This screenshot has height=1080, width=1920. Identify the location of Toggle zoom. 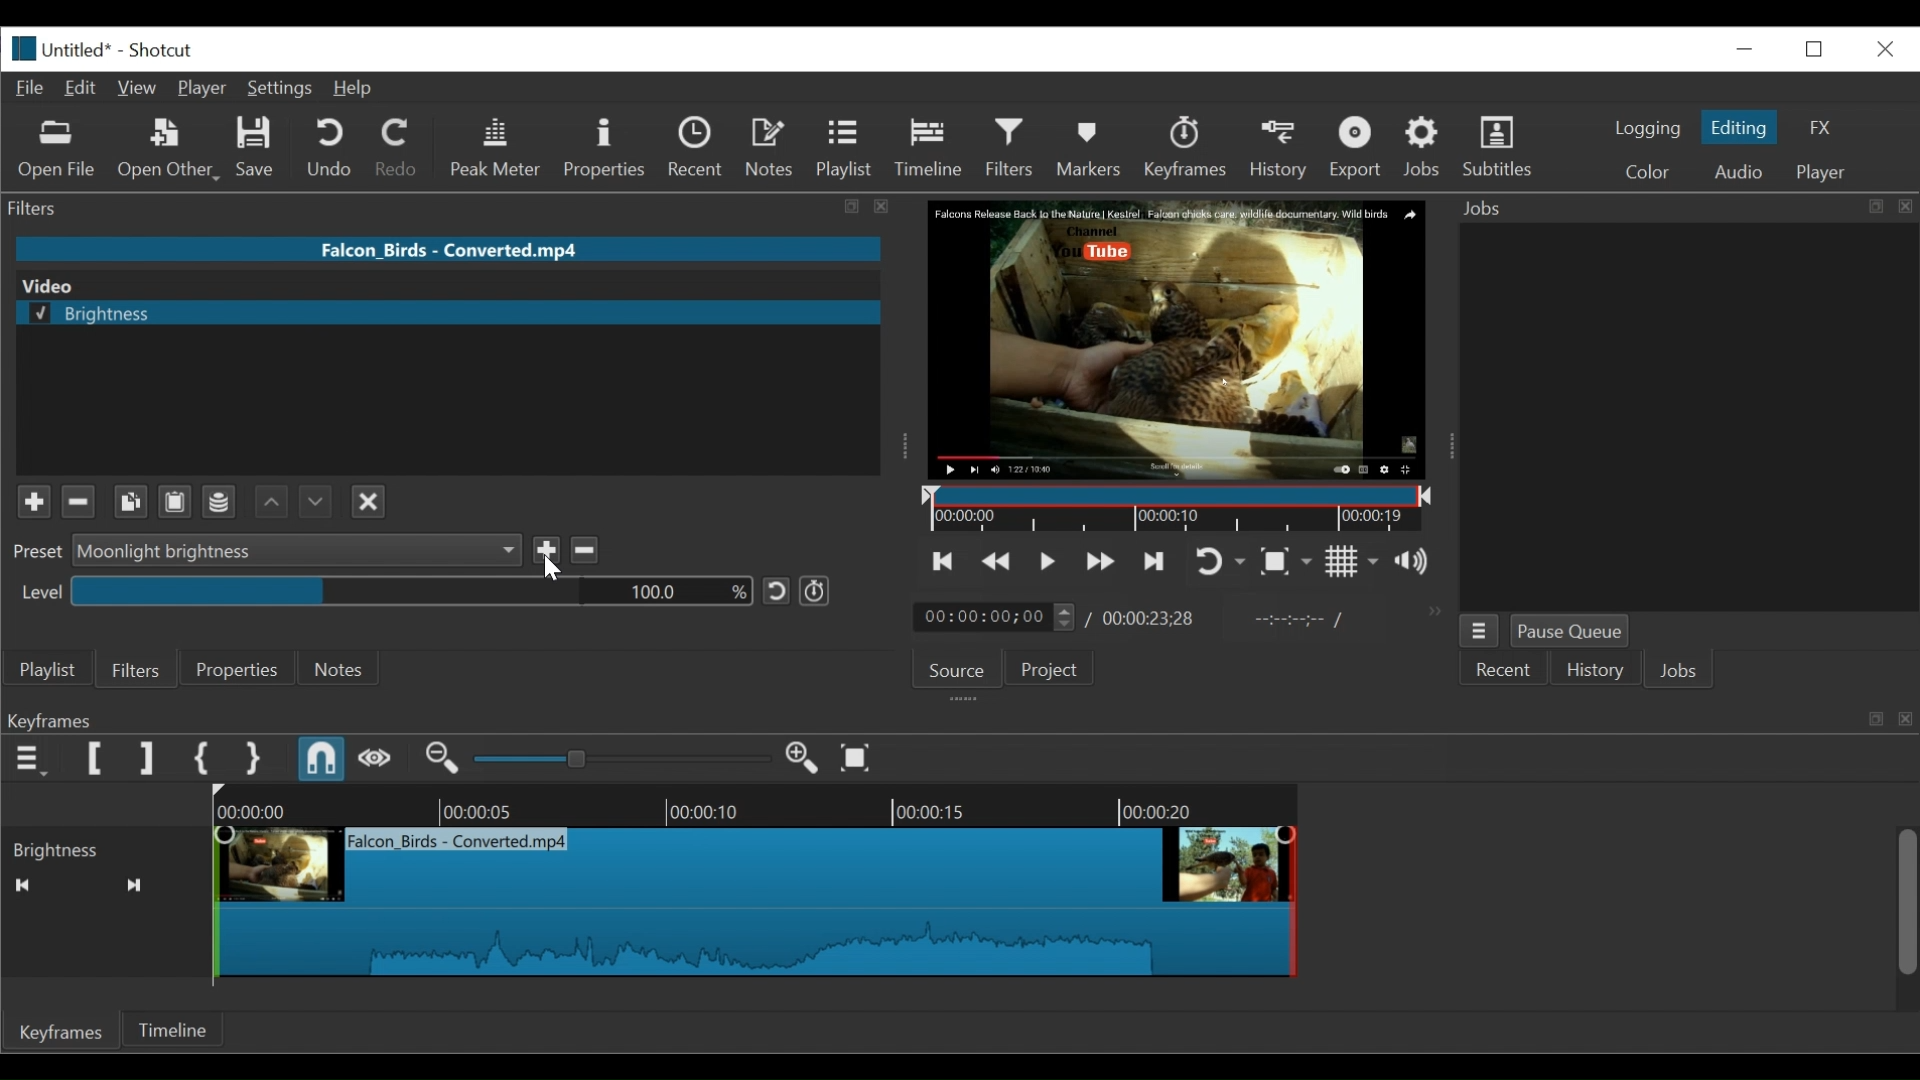
(1288, 562).